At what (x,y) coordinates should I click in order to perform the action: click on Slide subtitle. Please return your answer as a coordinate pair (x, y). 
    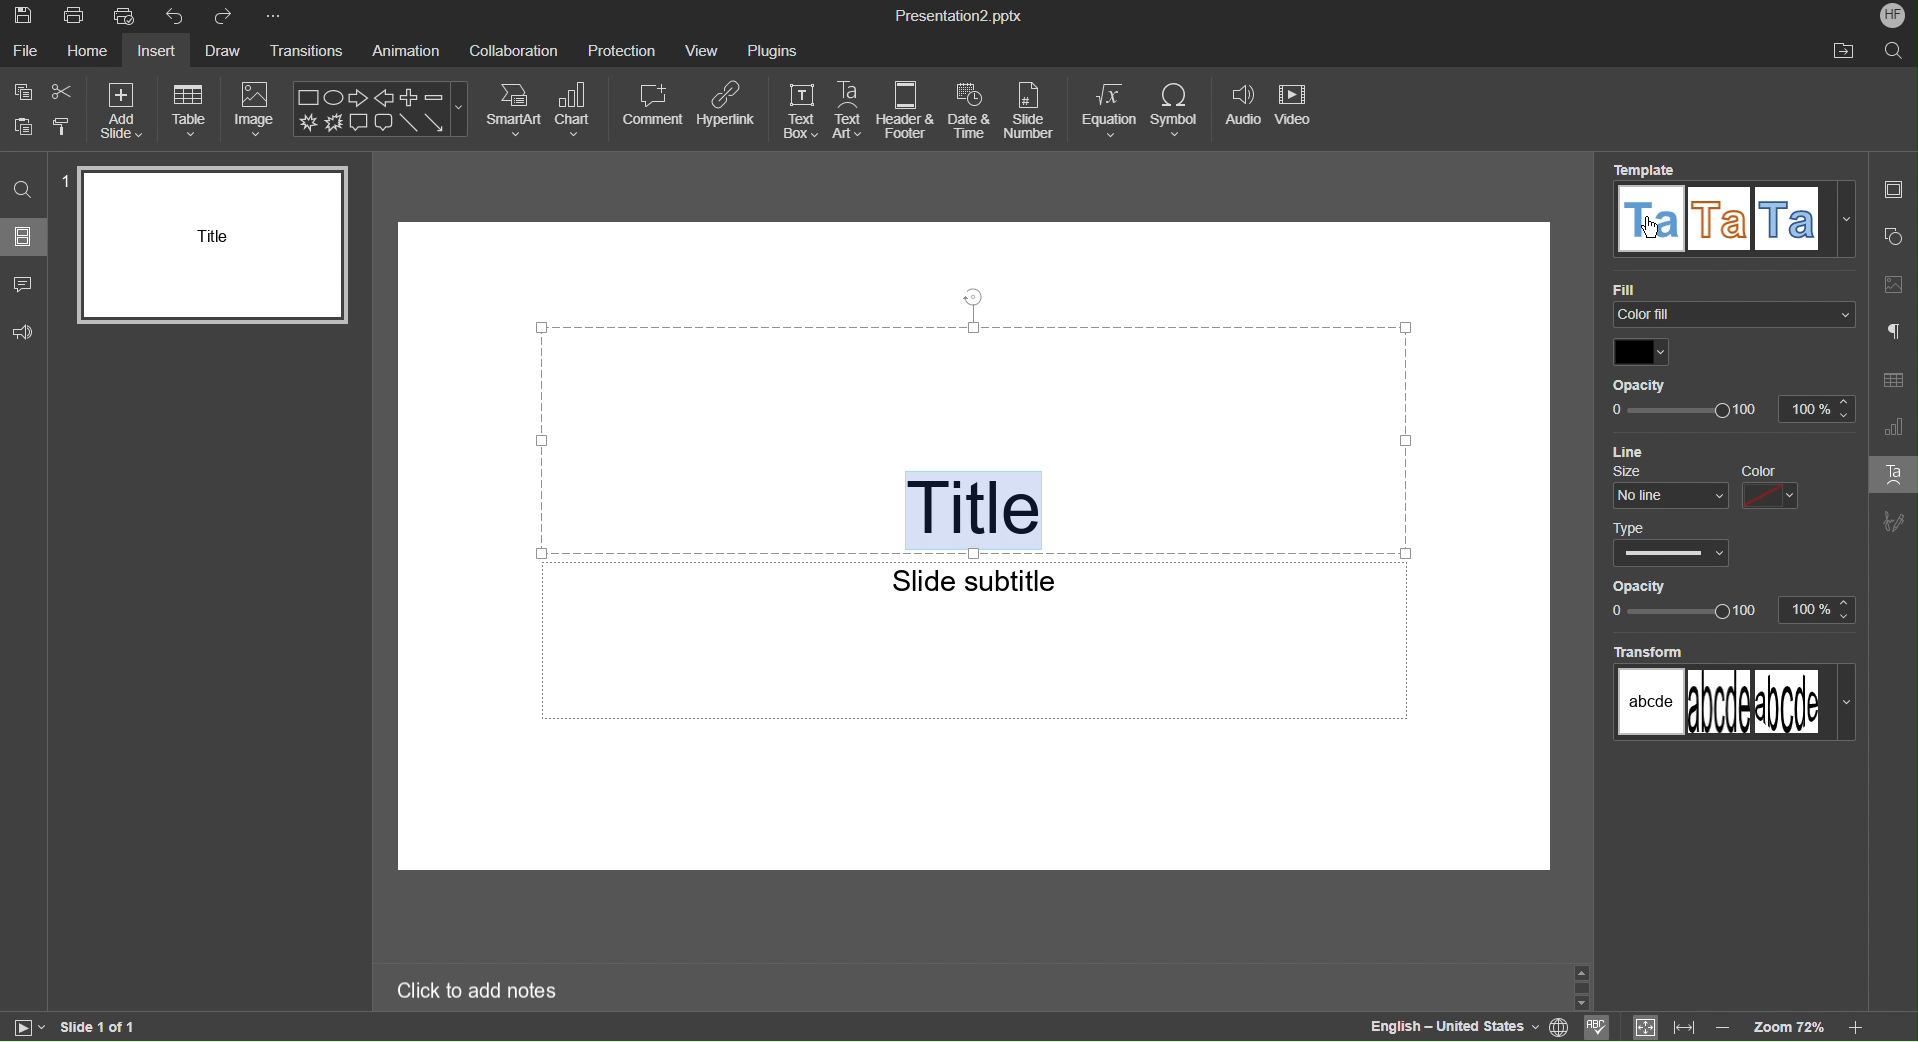
    Looking at the image, I should click on (968, 582).